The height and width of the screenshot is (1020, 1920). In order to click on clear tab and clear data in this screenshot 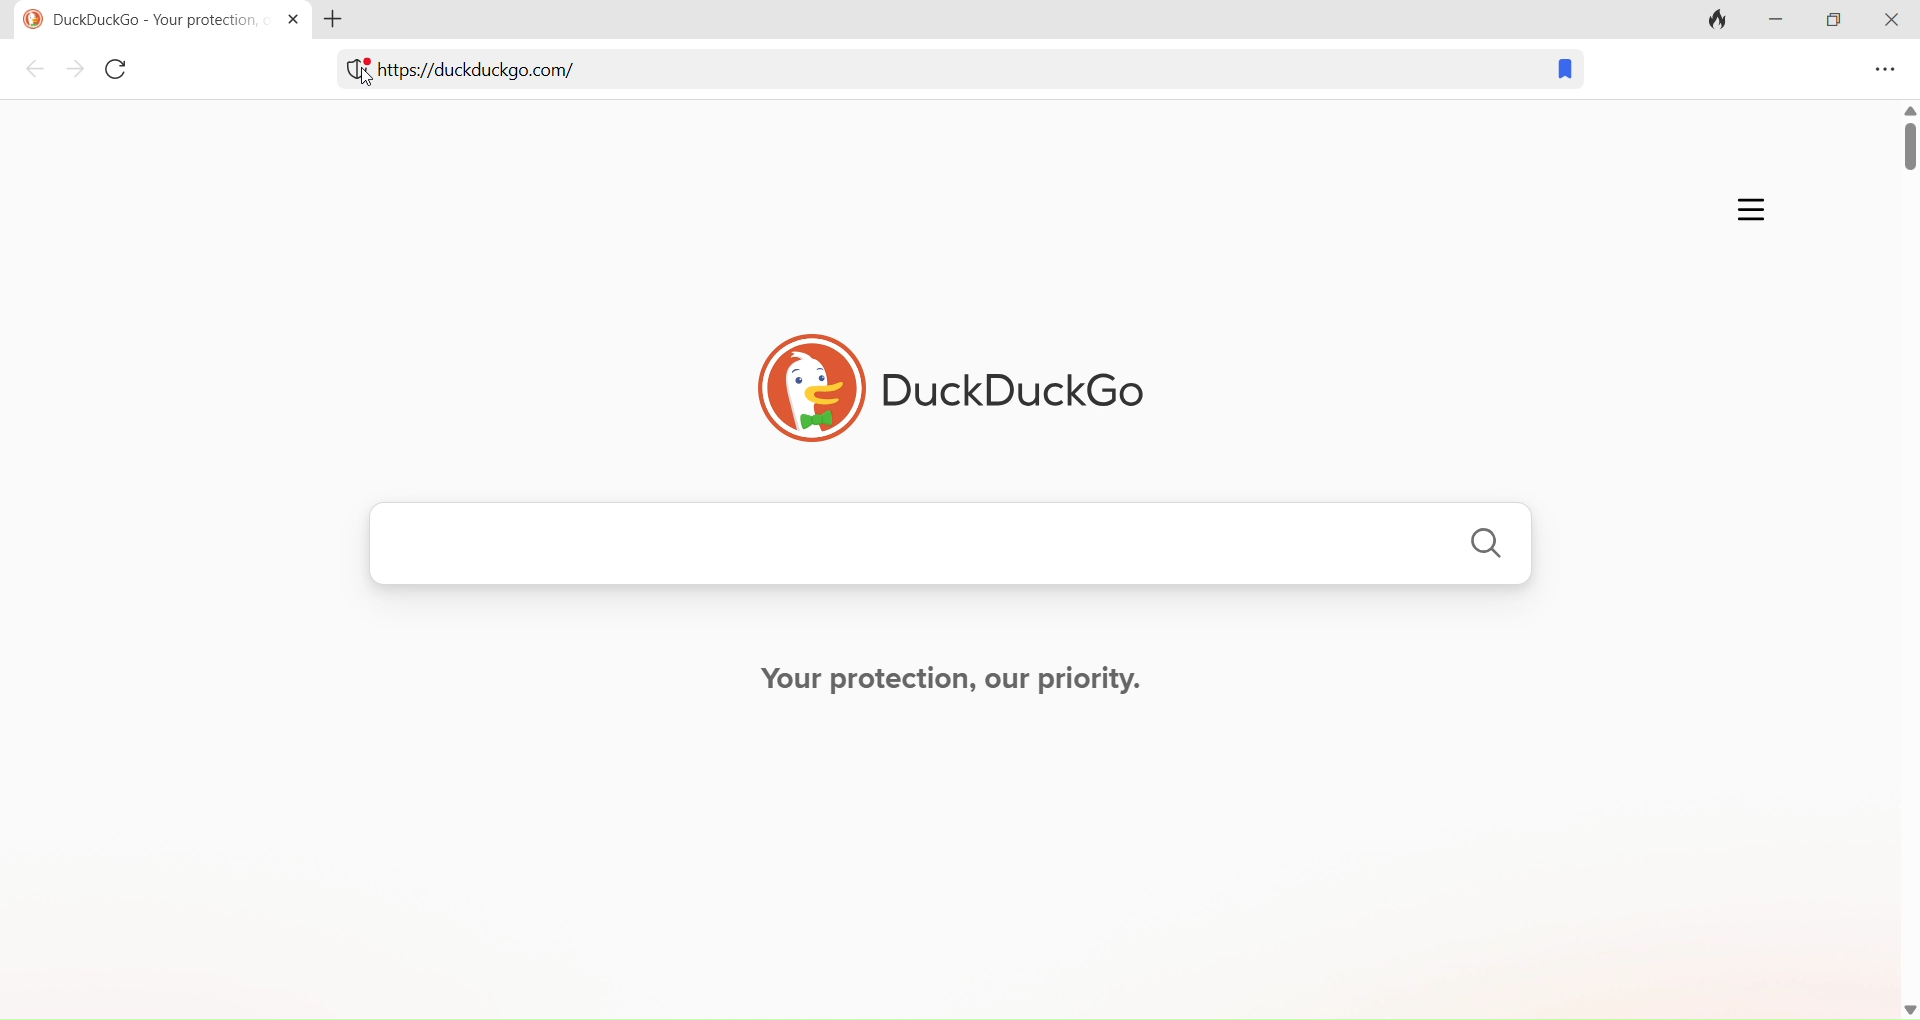, I will do `click(1720, 19)`.